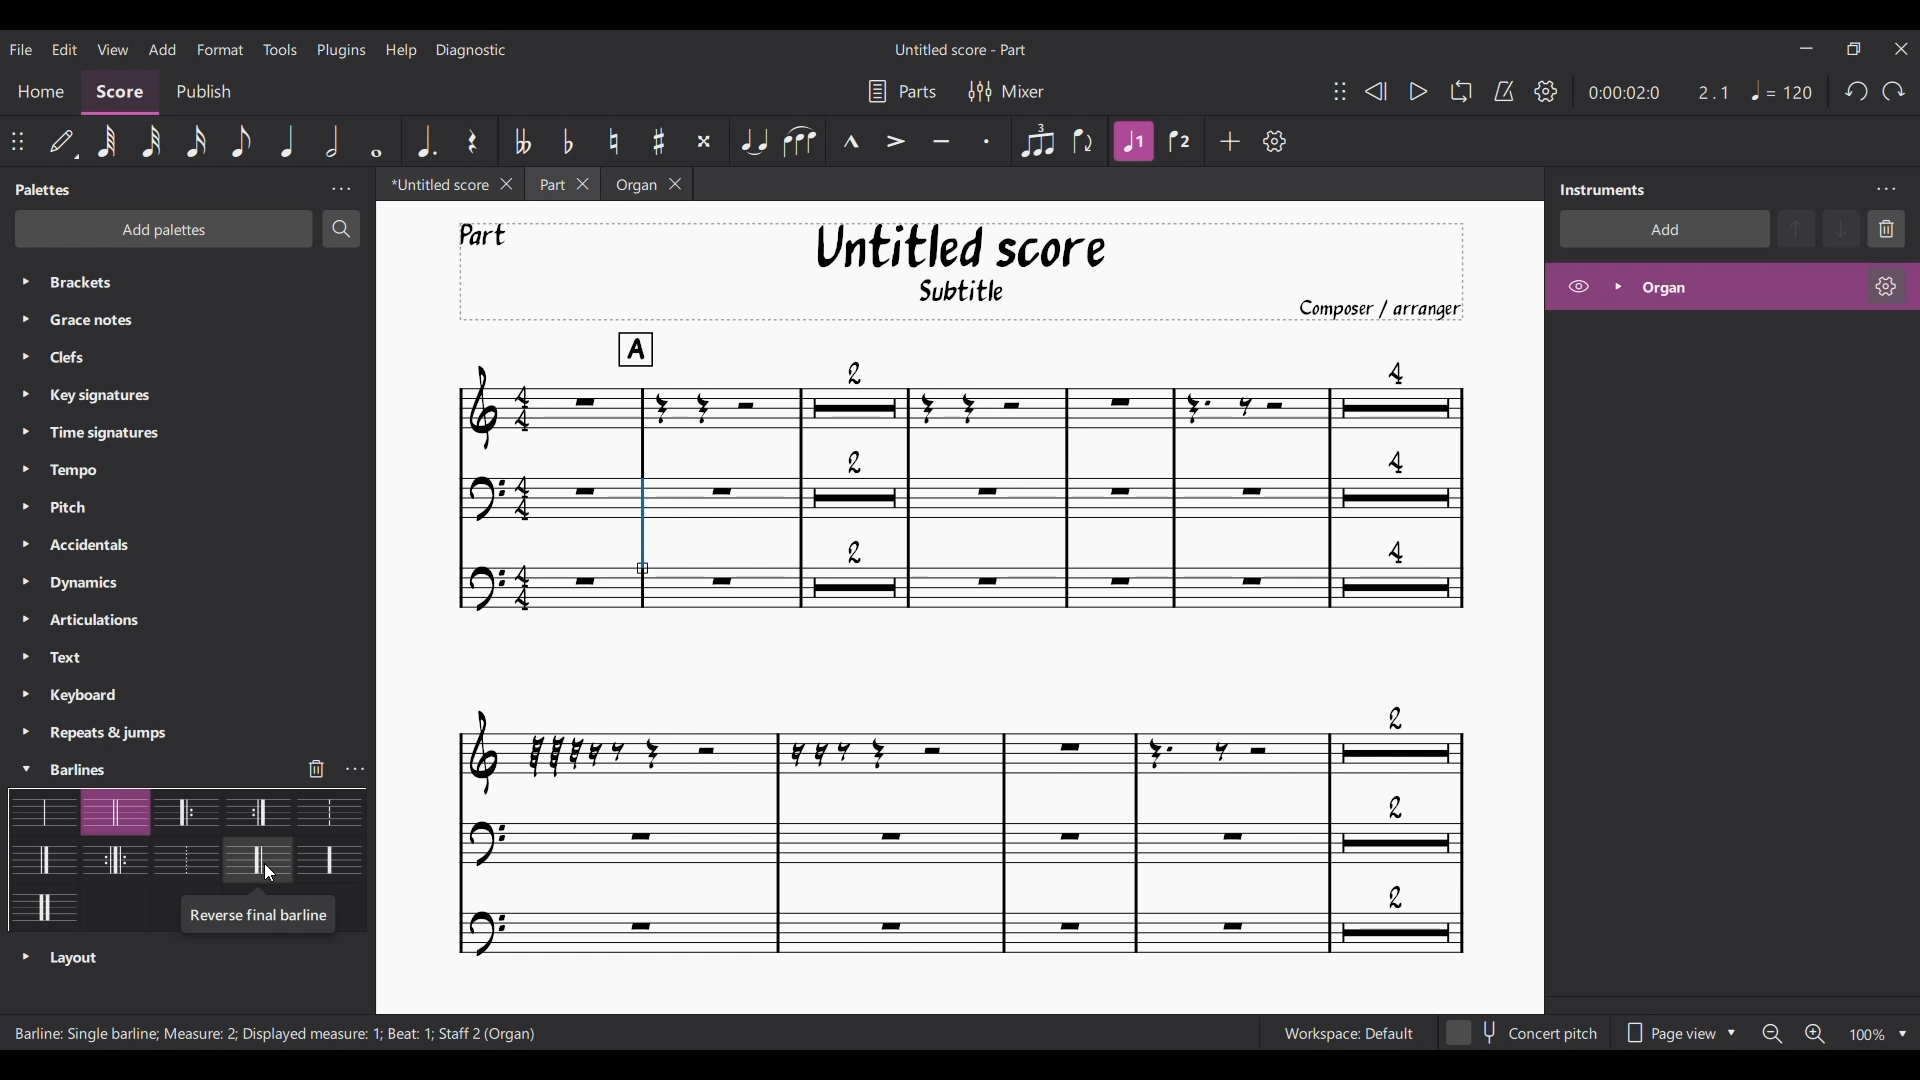 The height and width of the screenshot is (1080, 1920). What do you see at coordinates (567, 140) in the screenshot?
I see `Toggle flat` at bounding box center [567, 140].